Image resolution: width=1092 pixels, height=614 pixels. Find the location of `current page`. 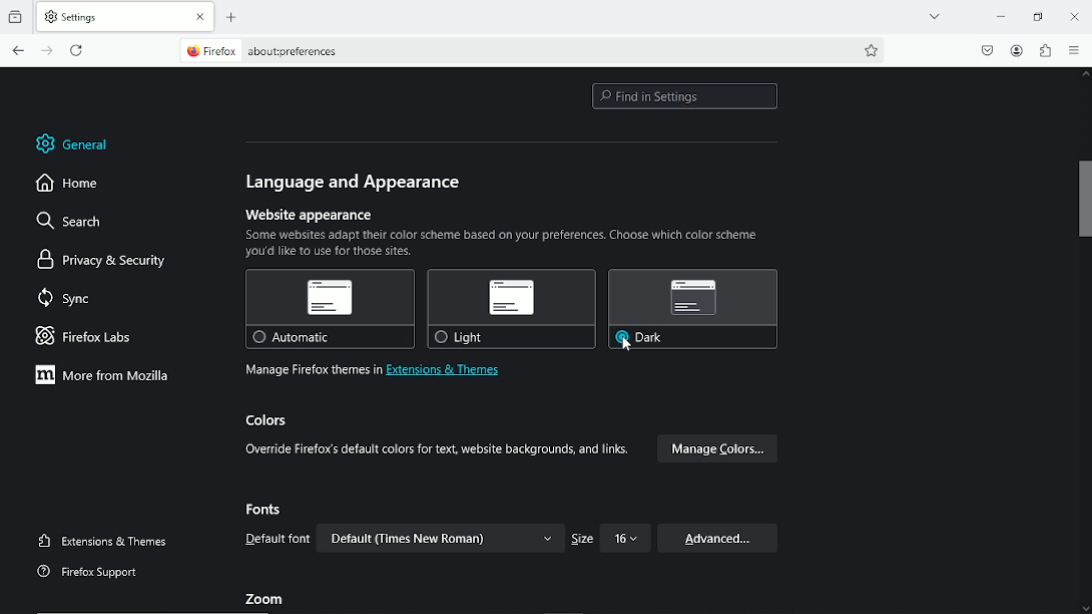

current page is located at coordinates (274, 50).